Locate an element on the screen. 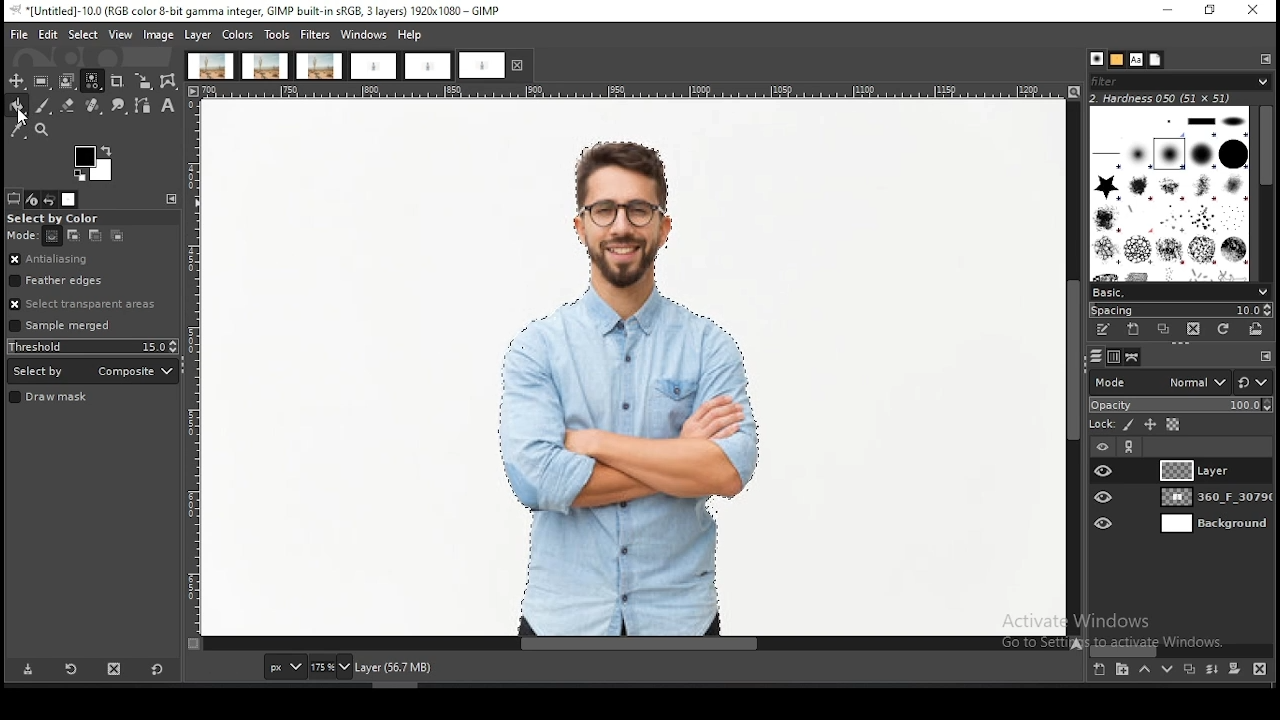  LAYER(56.7 MB) is located at coordinates (401, 667).